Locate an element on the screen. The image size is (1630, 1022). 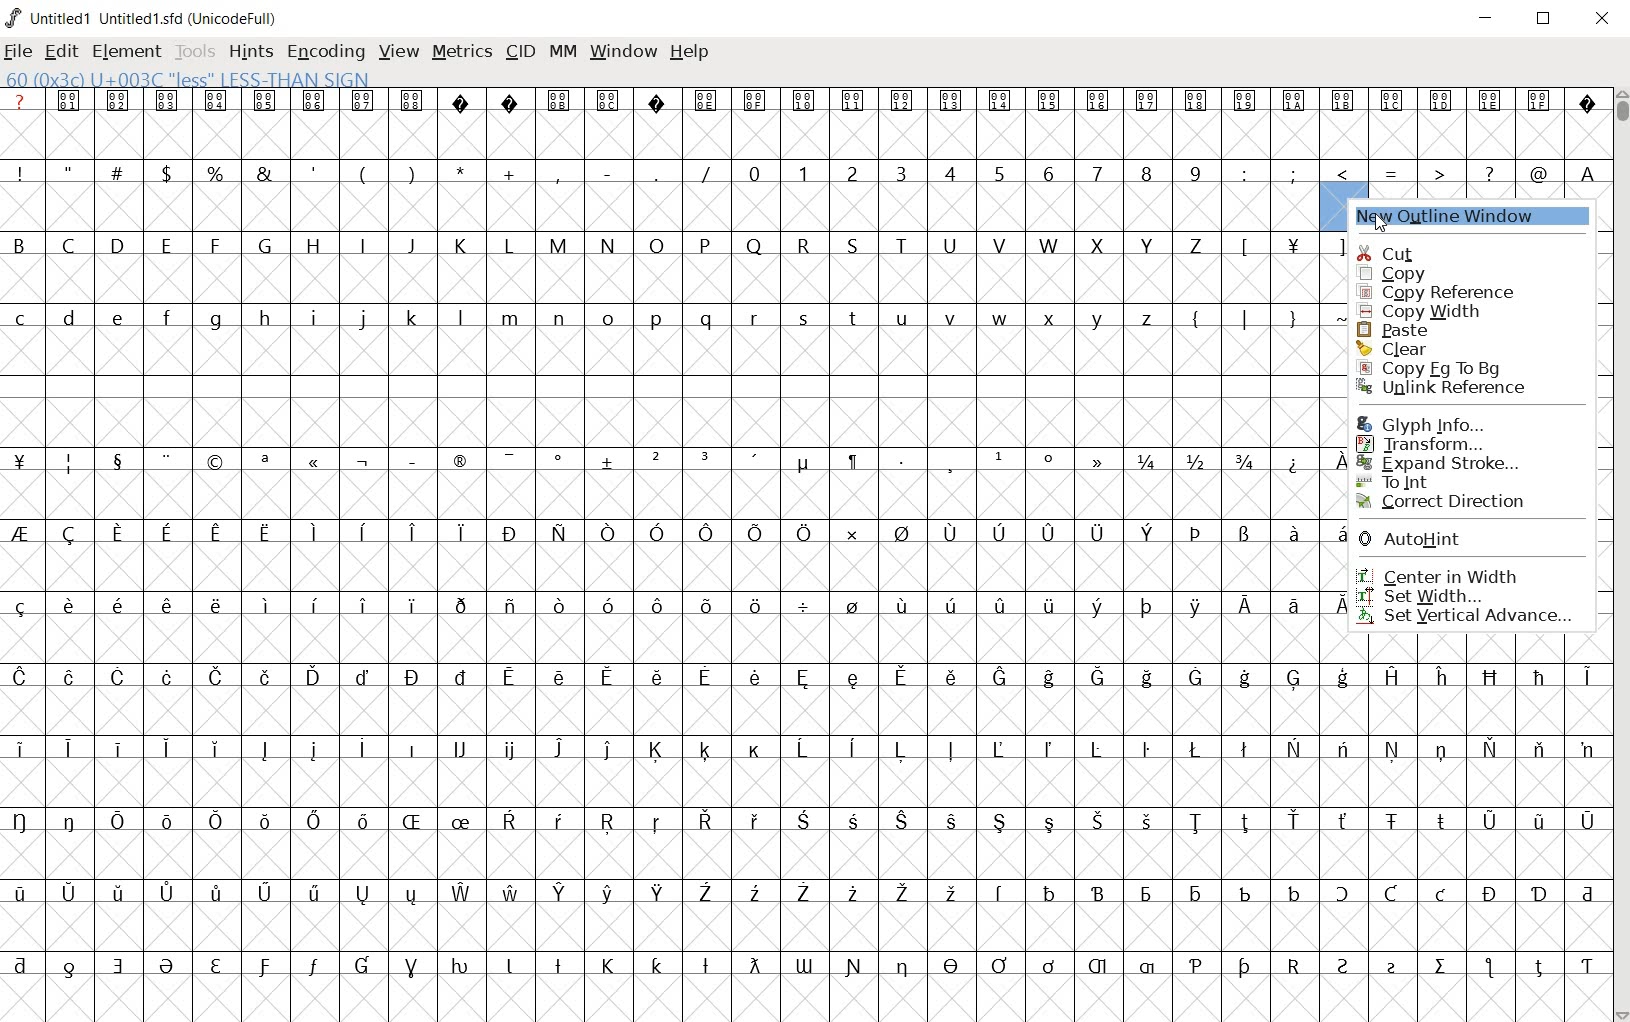
Unlink Reference is located at coordinates (1451, 385).